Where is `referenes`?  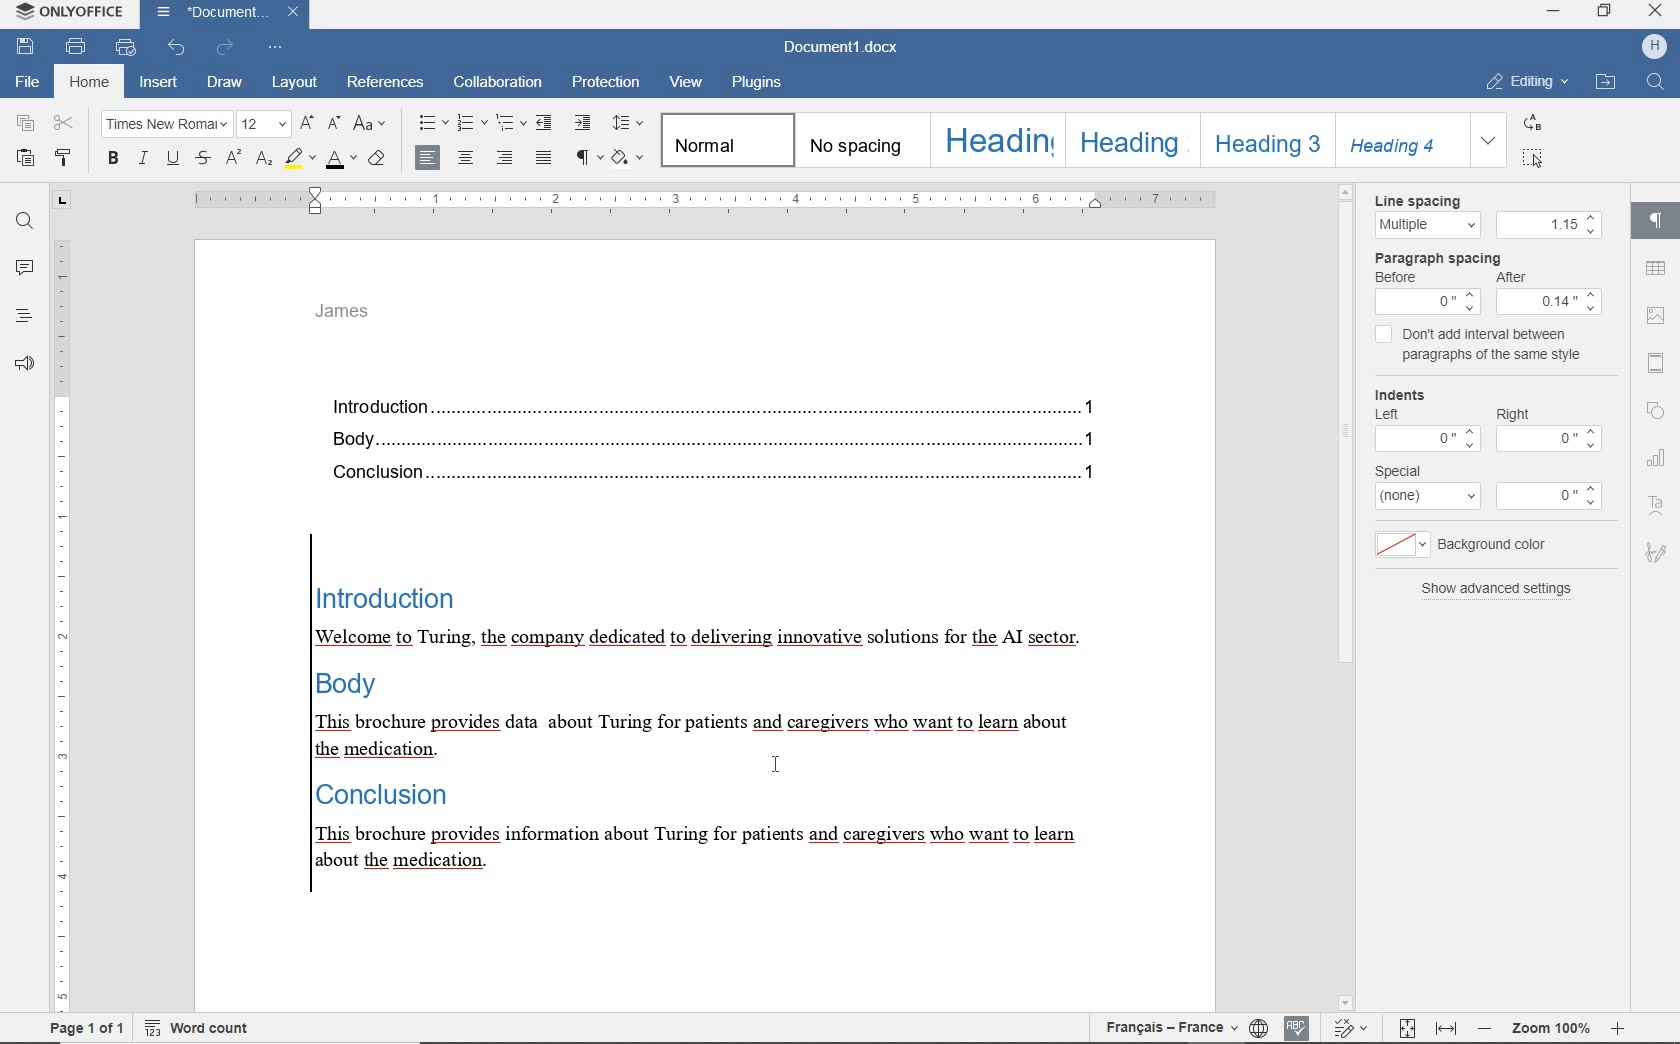
referenes is located at coordinates (387, 83).